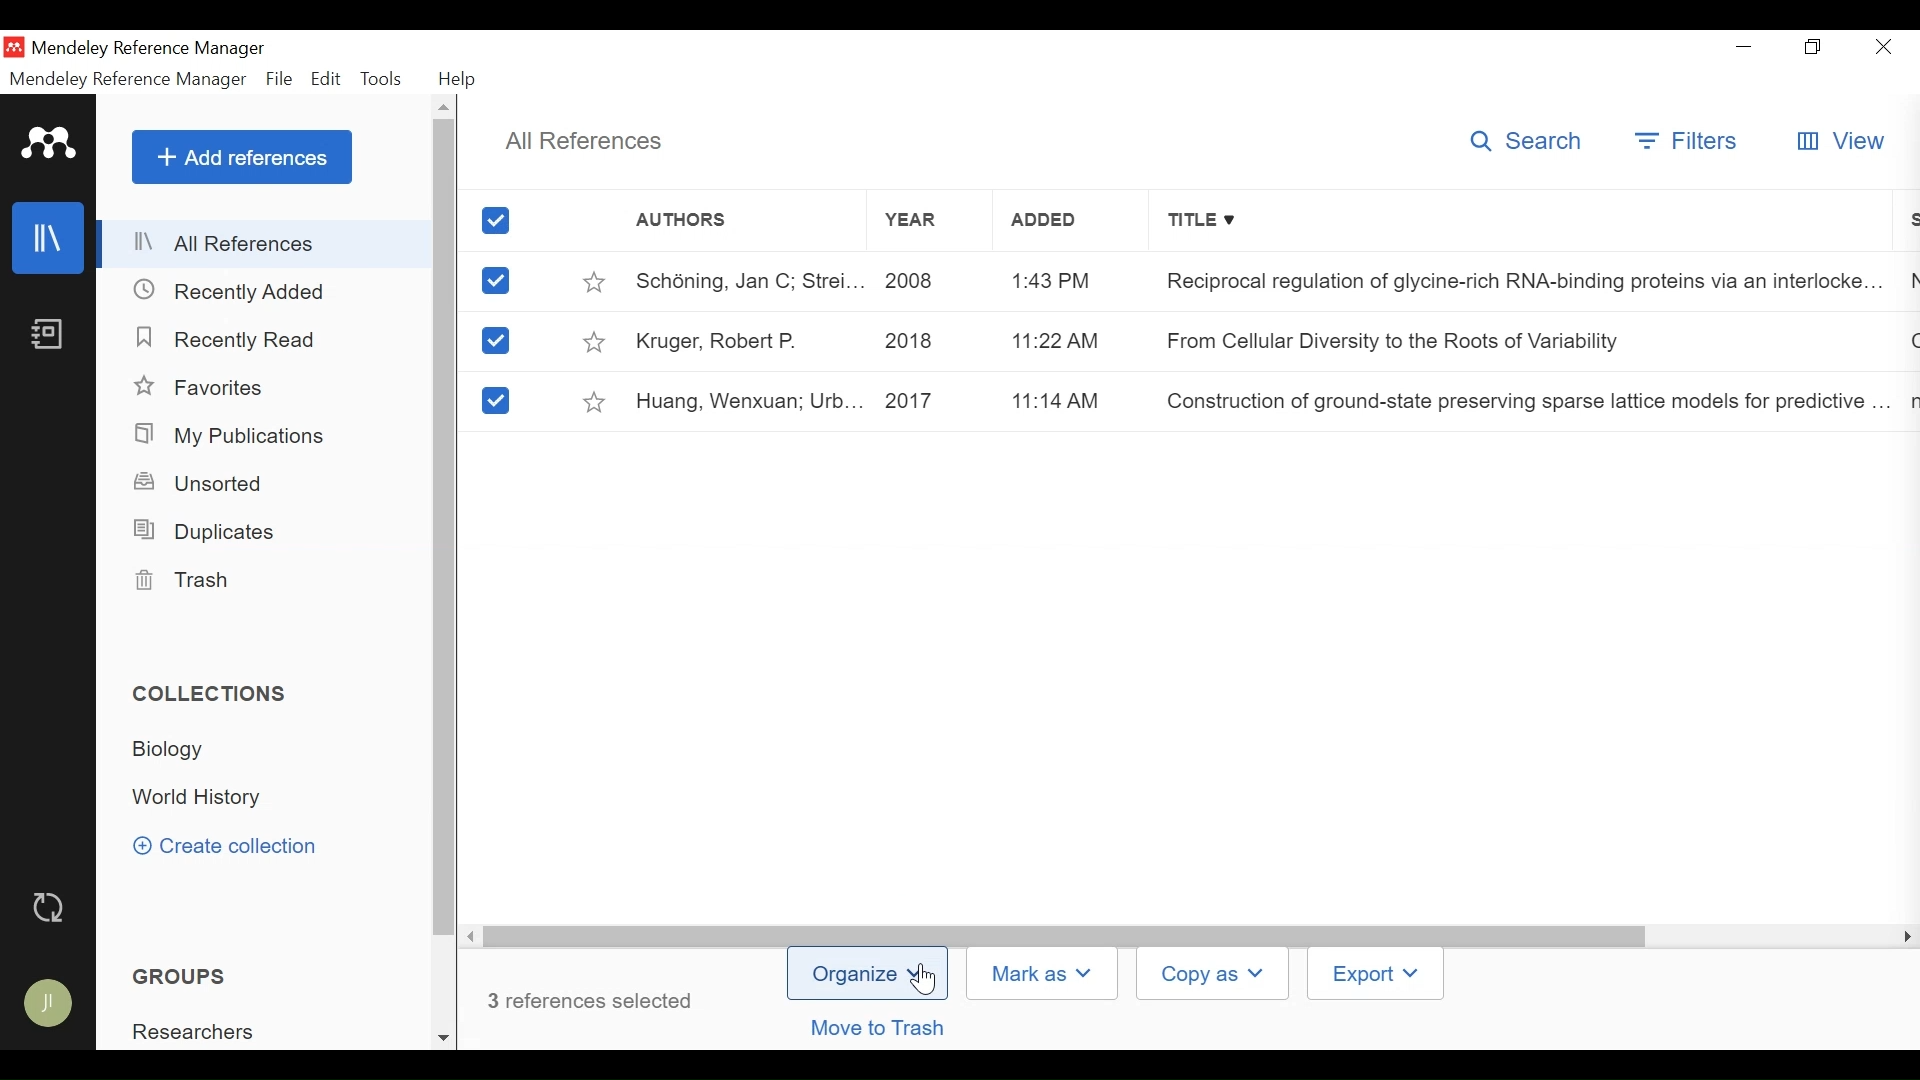  What do you see at coordinates (183, 581) in the screenshot?
I see `Trash` at bounding box center [183, 581].